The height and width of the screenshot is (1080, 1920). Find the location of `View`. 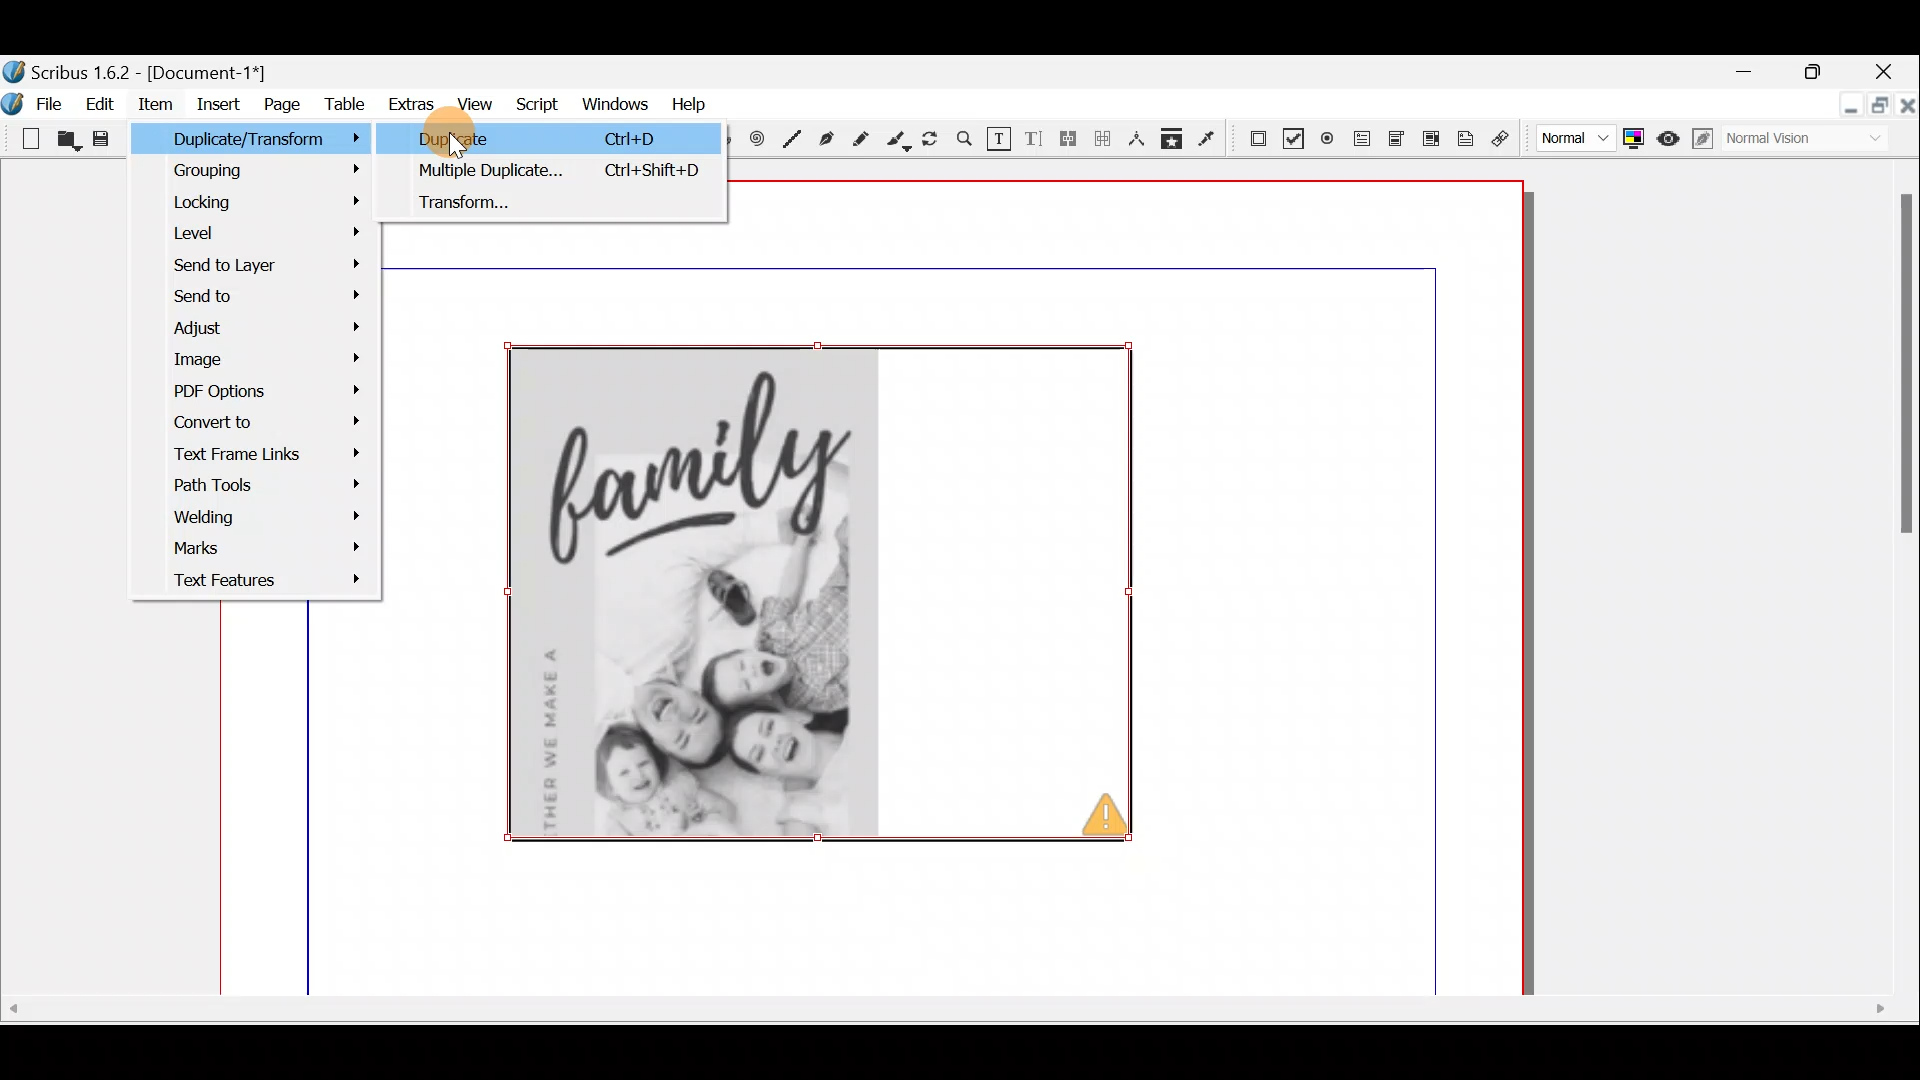

View is located at coordinates (478, 103).